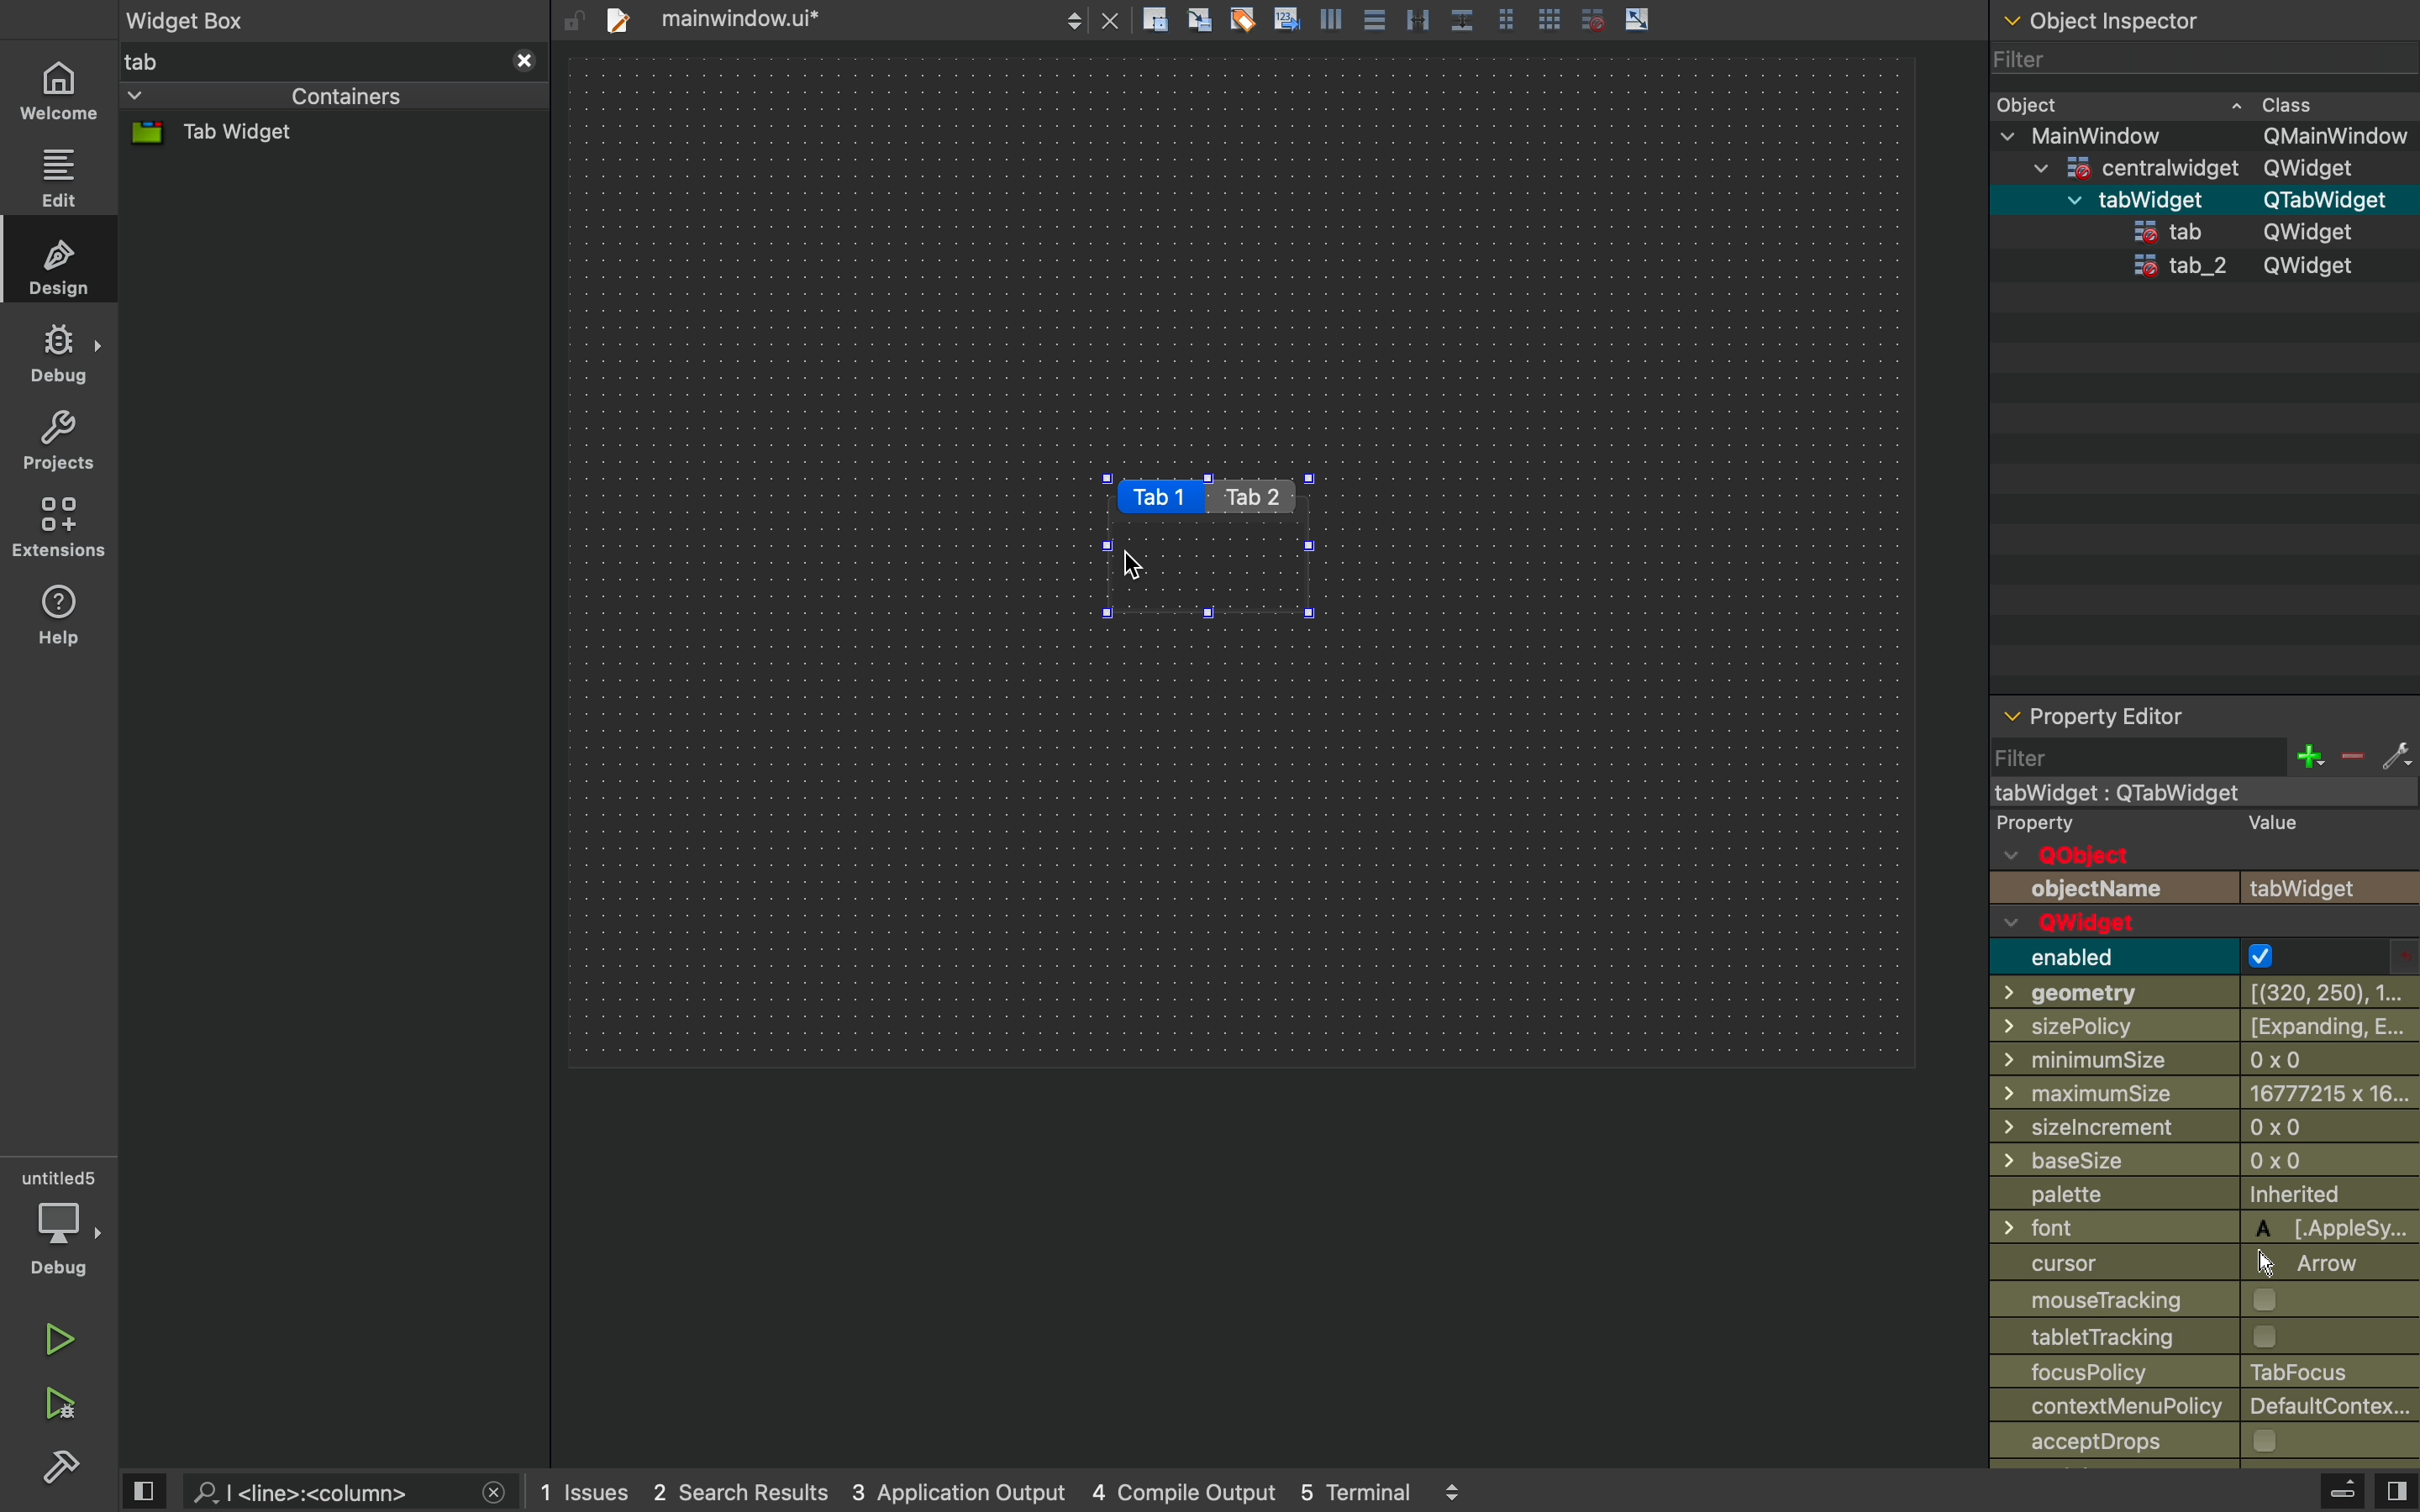 This screenshot has width=2420, height=1512. Describe the element at coordinates (2200, 1062) in the screenshot. I see `minimumsize` at that location.